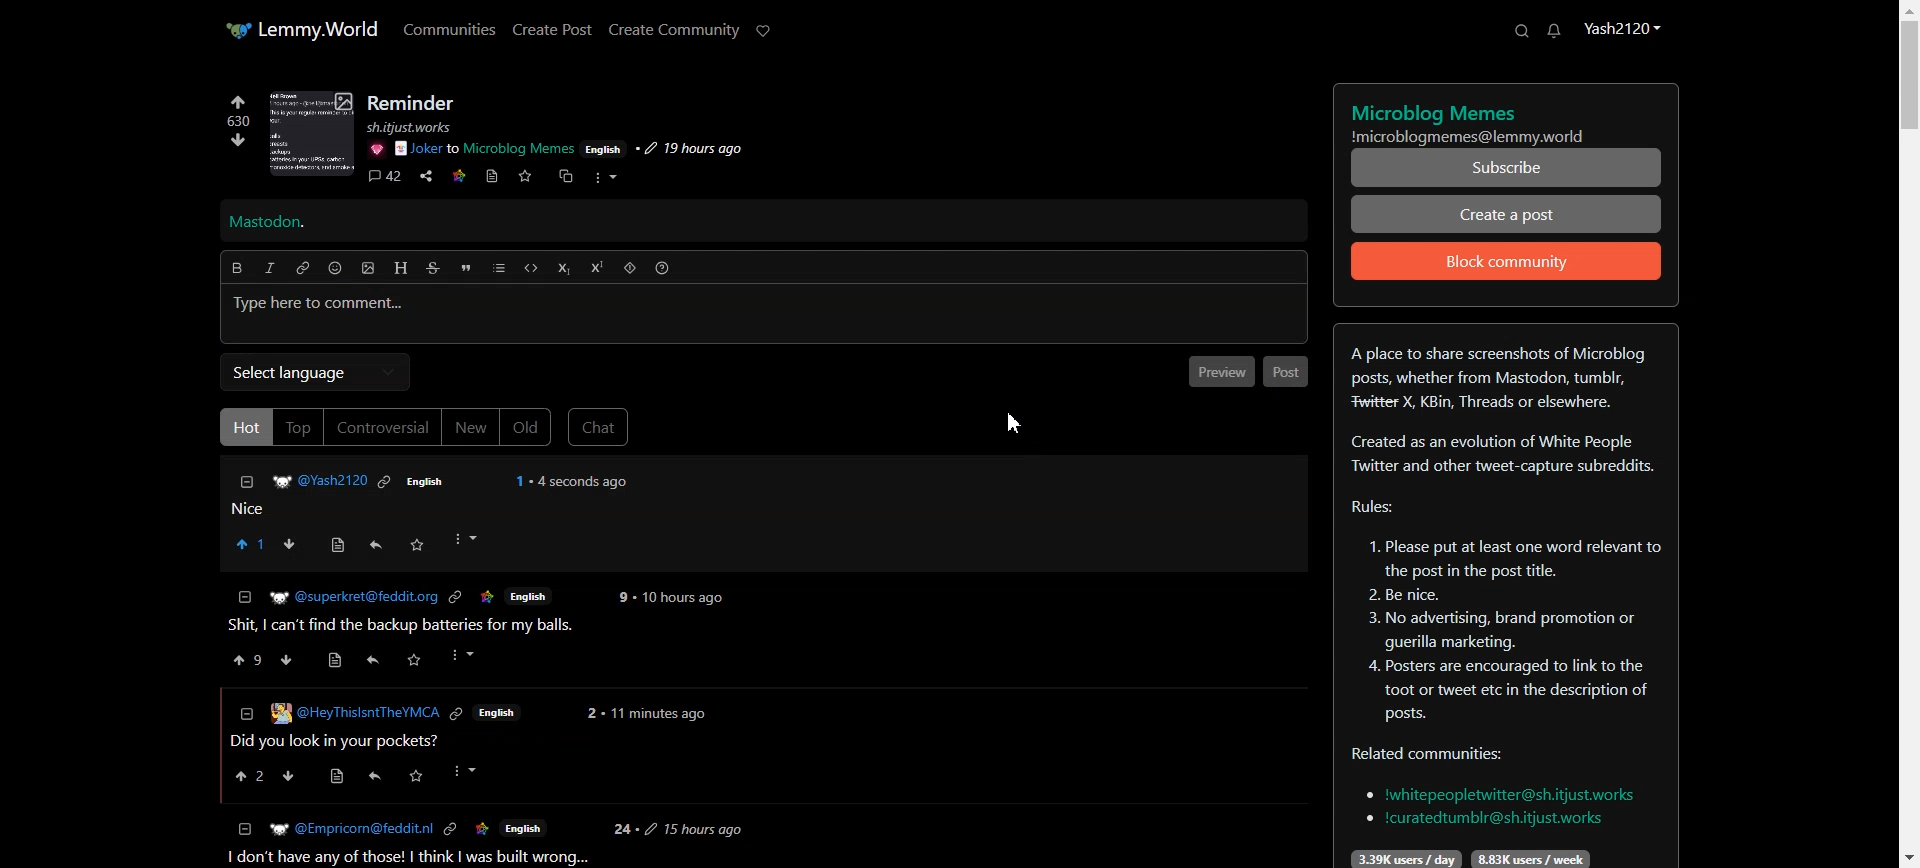 The width and height of the screenshot is (1920, 868). Describe the element at coordinates (531, 597) in the screenshot. I see `` at that location.